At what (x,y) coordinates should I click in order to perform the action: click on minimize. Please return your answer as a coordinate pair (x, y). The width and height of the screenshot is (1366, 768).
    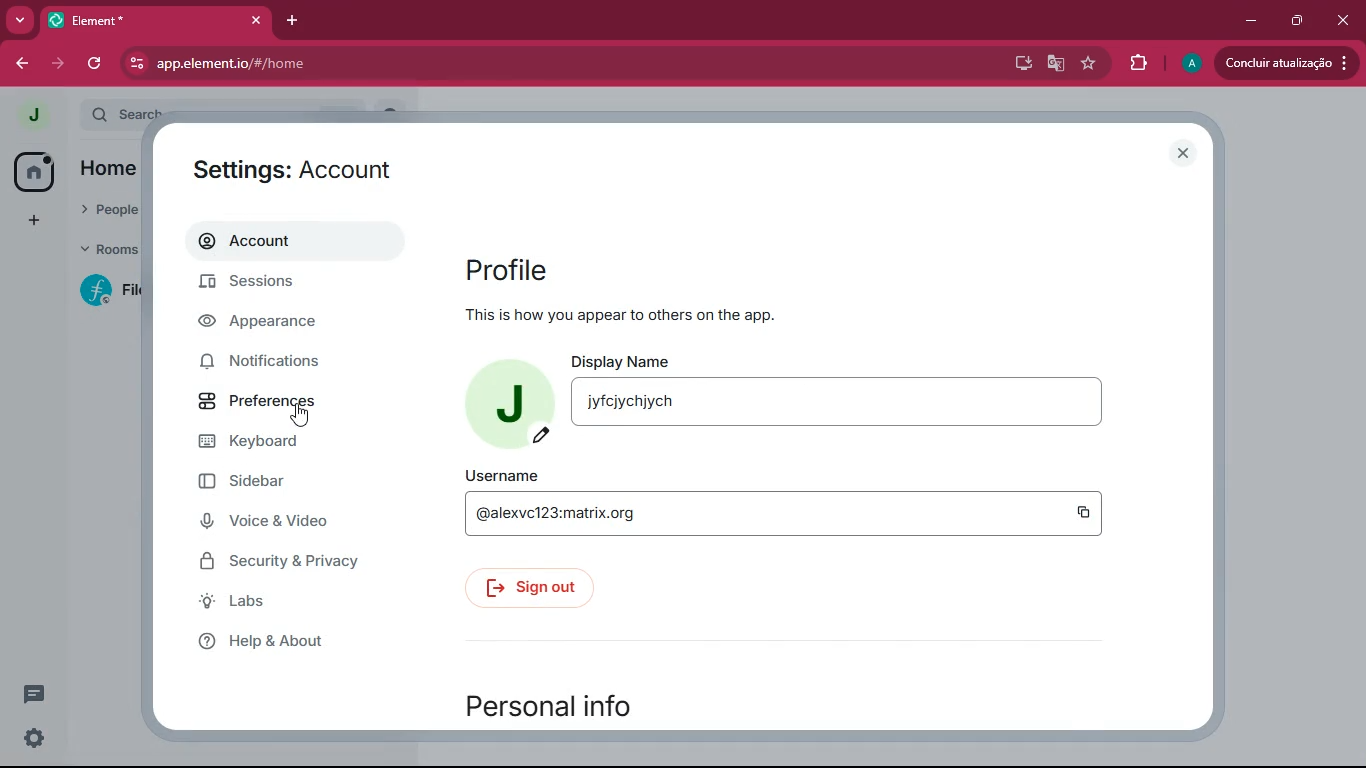
    Looking at the image, I should click on (1250, 21).